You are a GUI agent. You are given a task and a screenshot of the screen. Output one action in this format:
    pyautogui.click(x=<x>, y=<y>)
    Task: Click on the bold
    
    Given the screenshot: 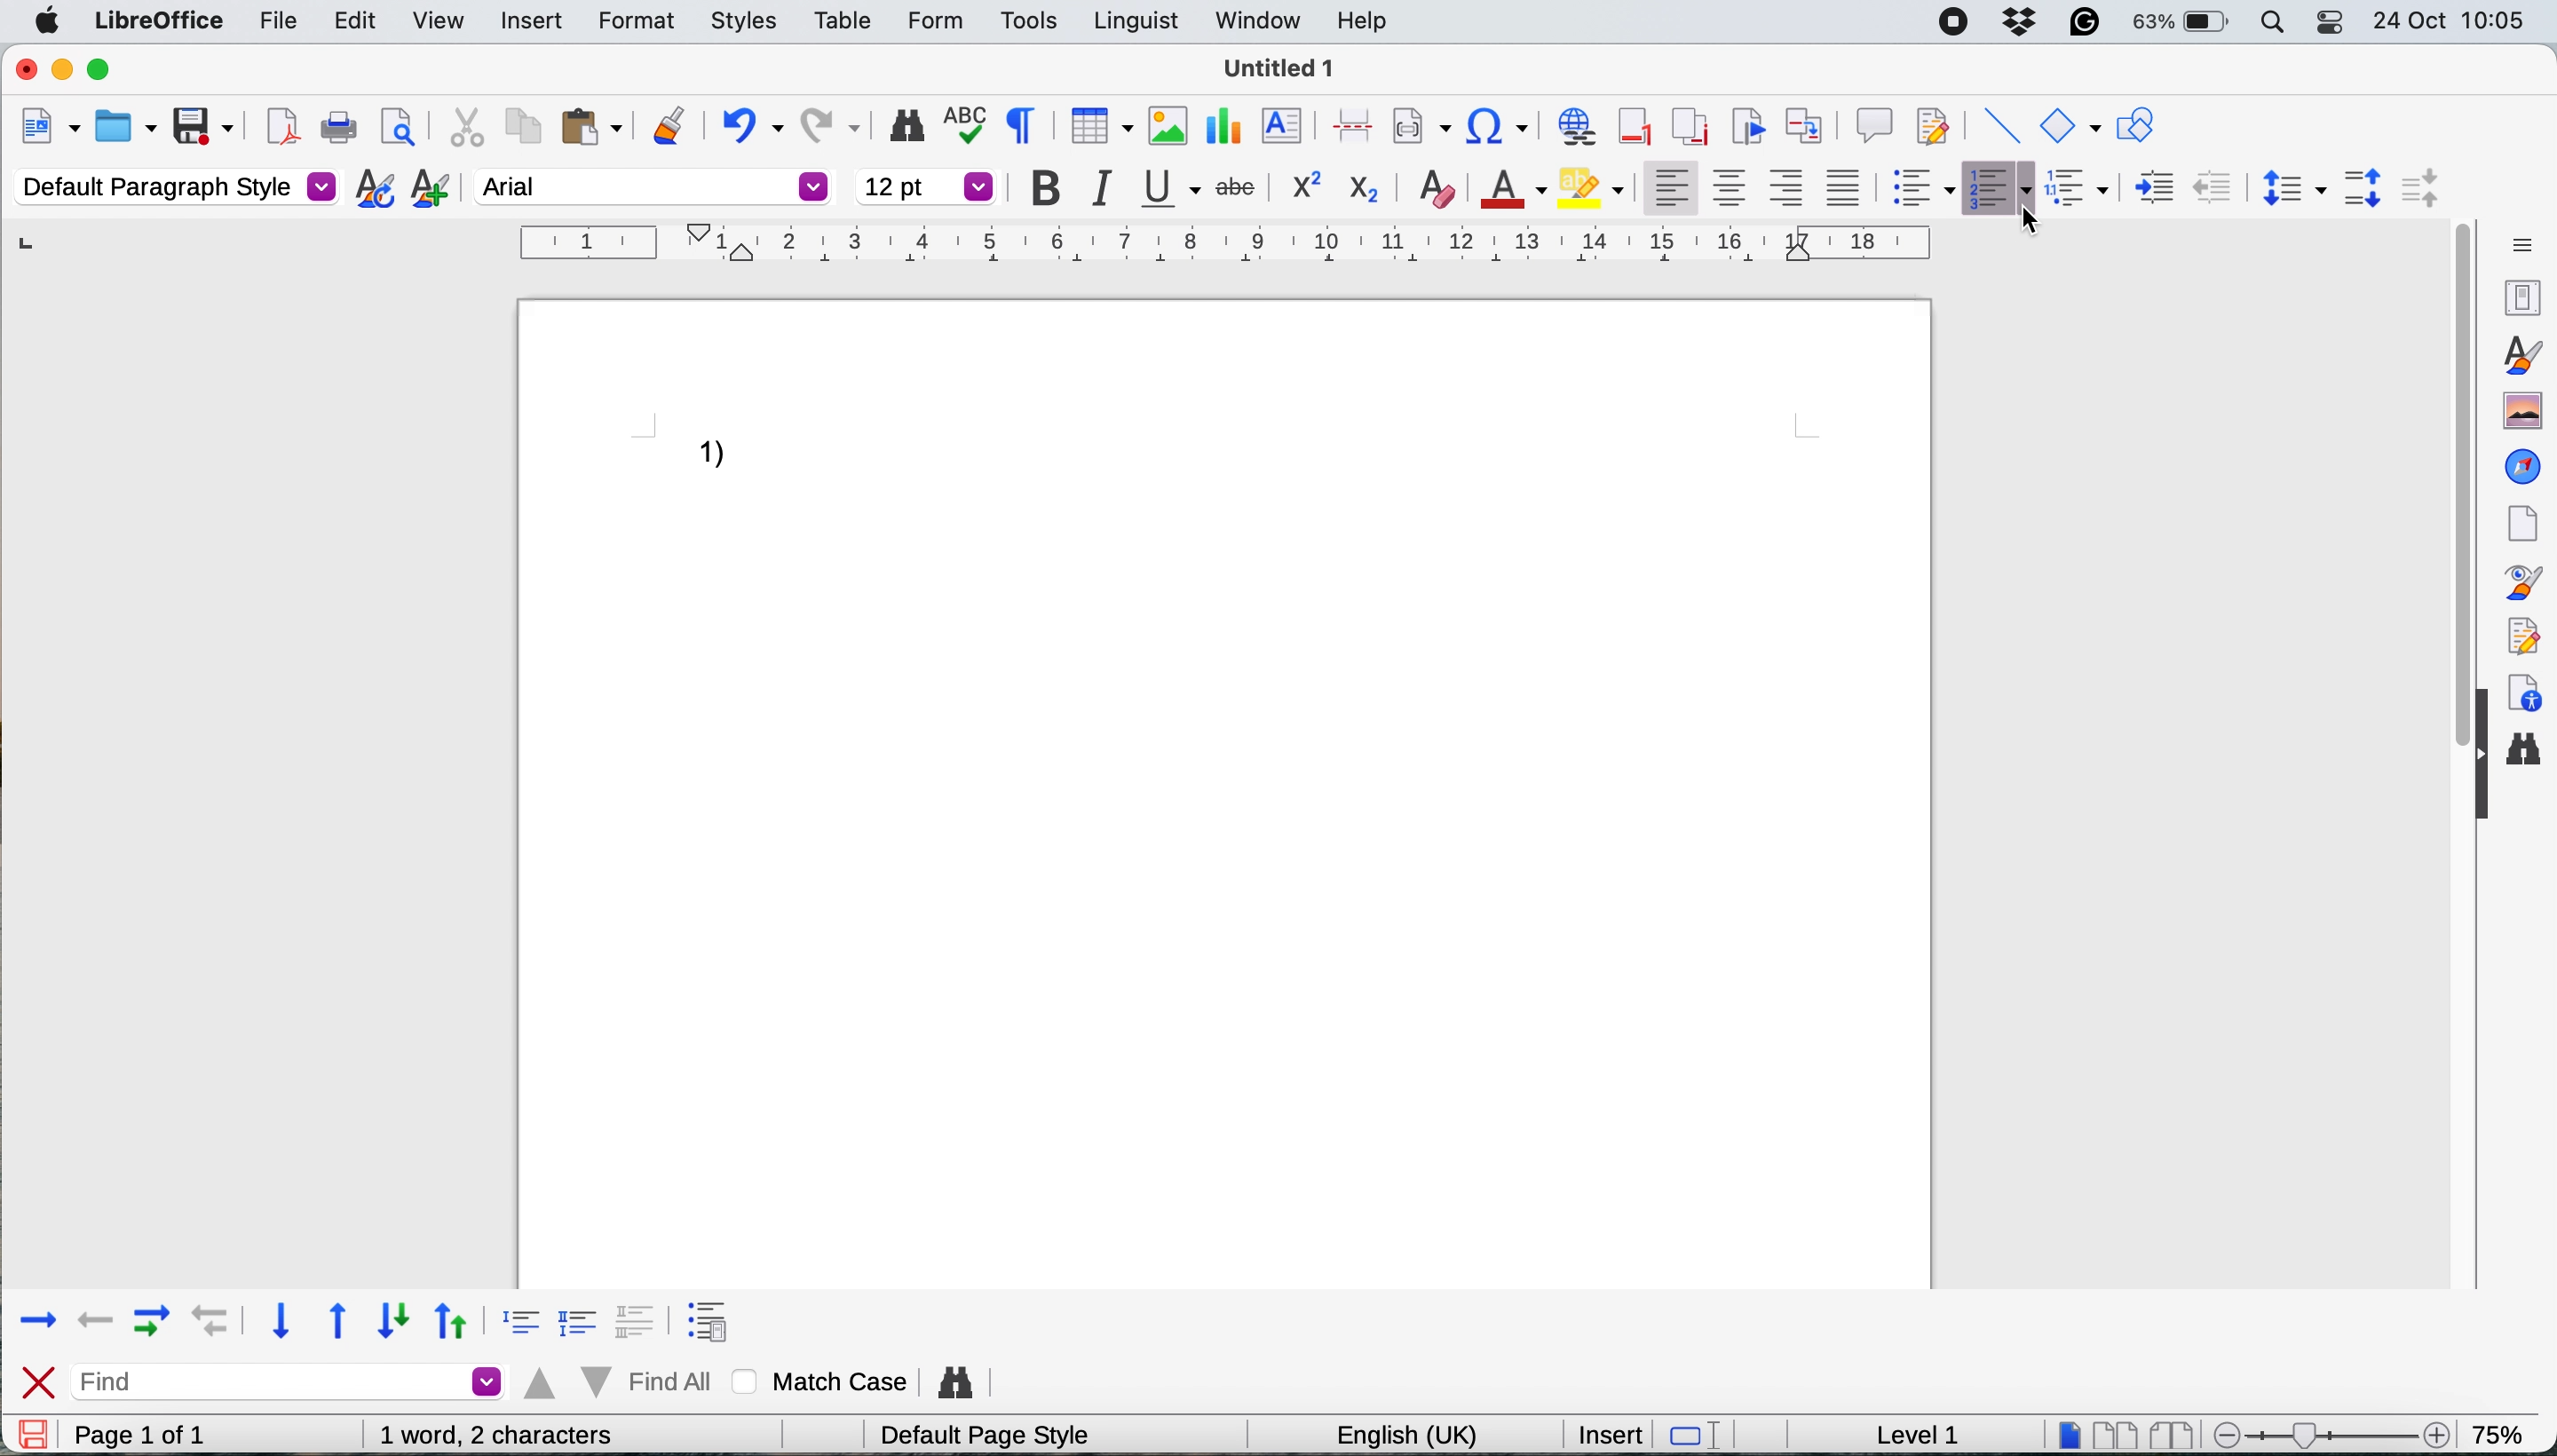 What is the action you would take?
    pyautogui.click(x=1054, y=189)
    